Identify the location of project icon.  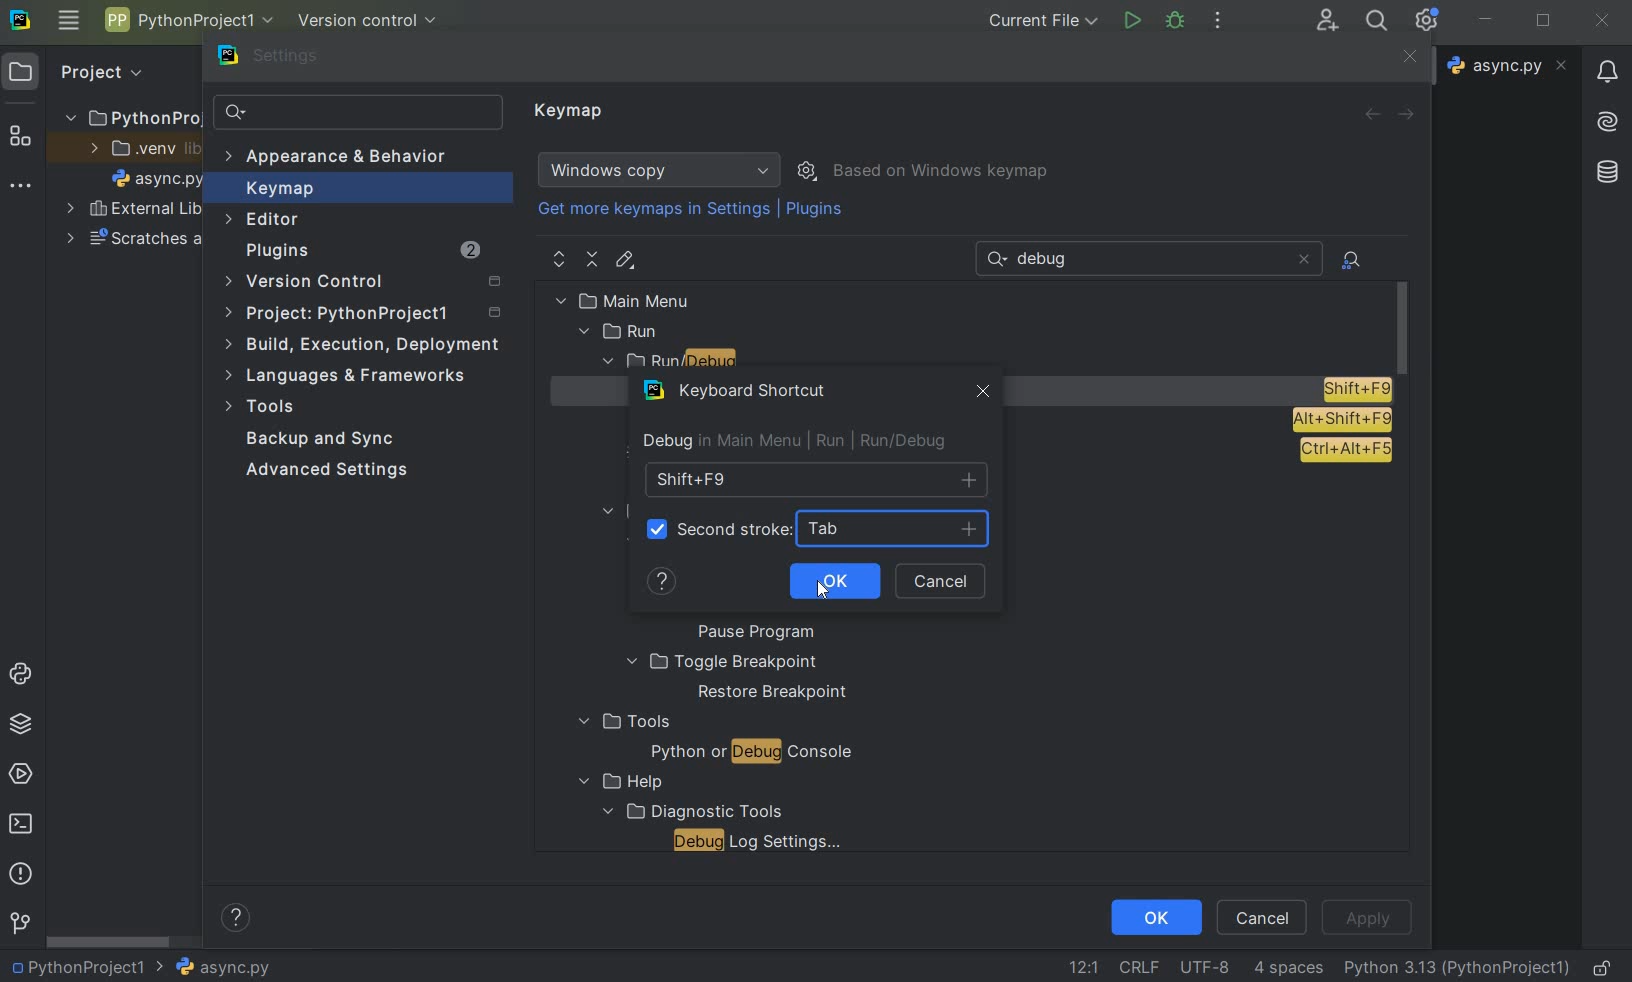
(21, 70).